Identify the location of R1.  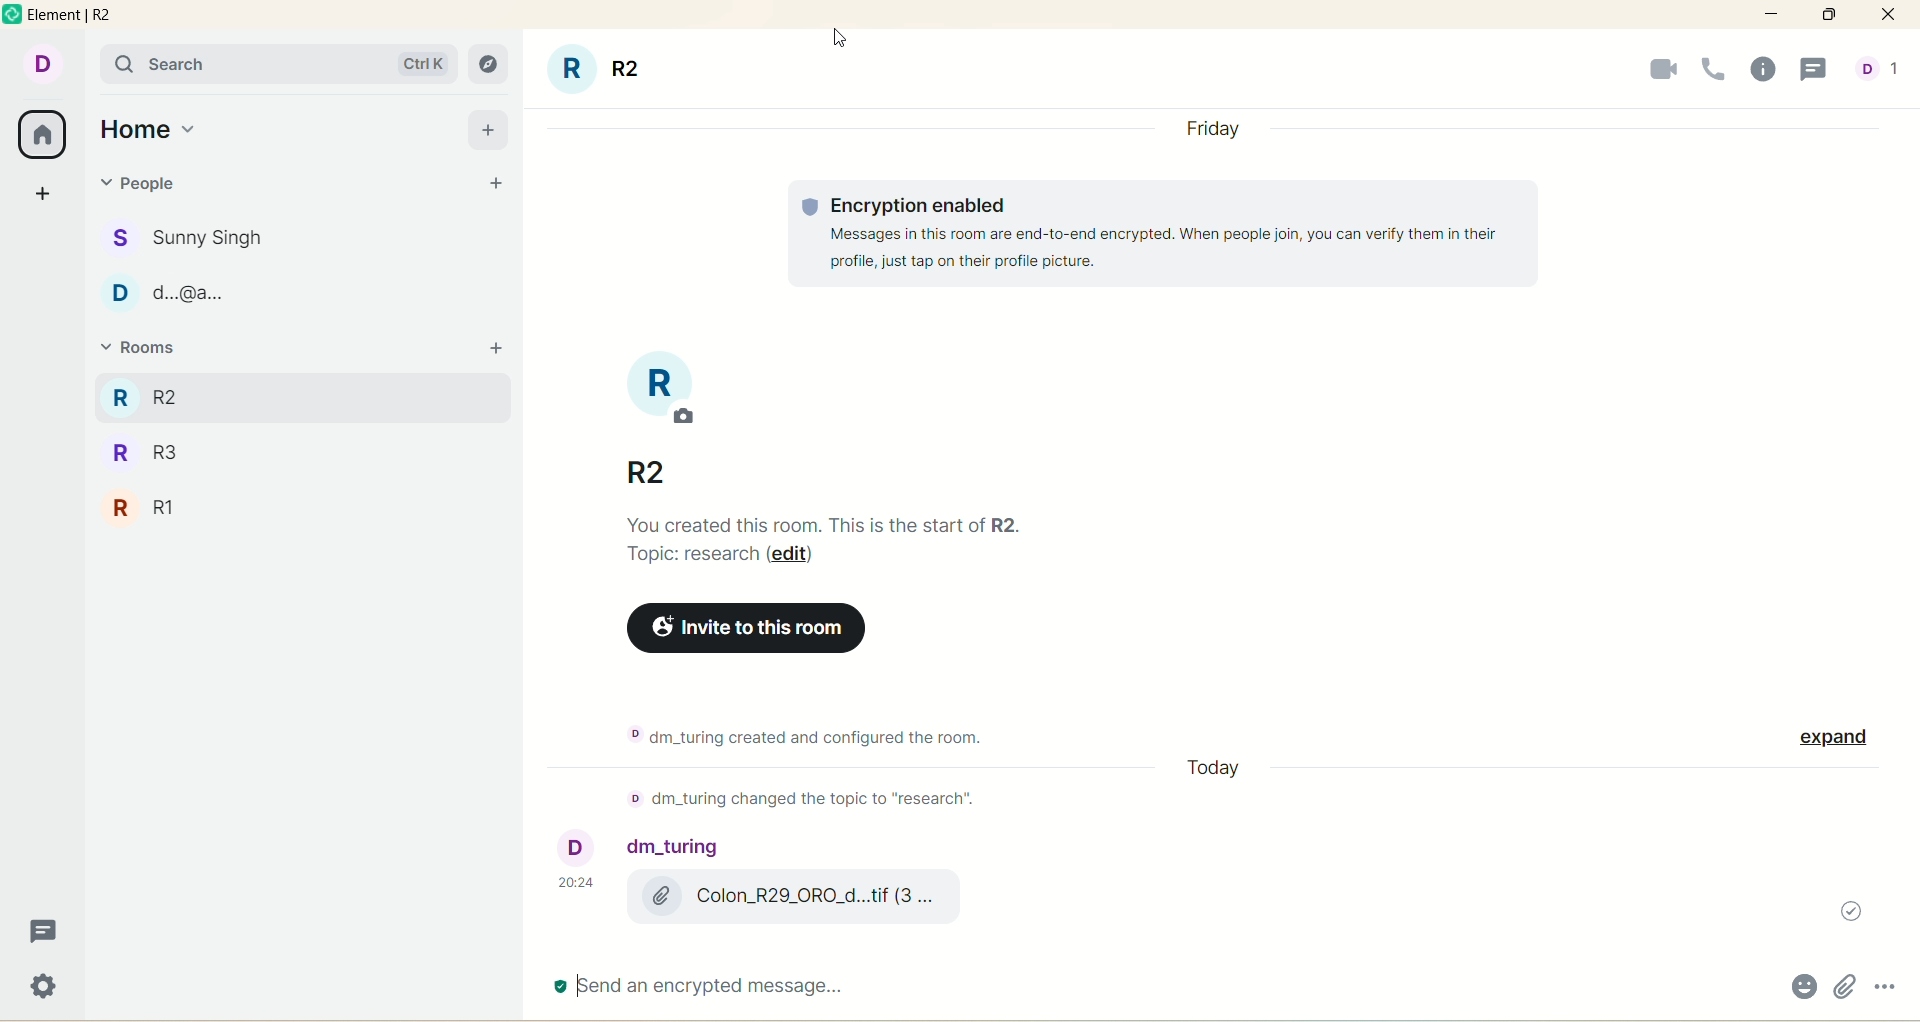
(151, 510).